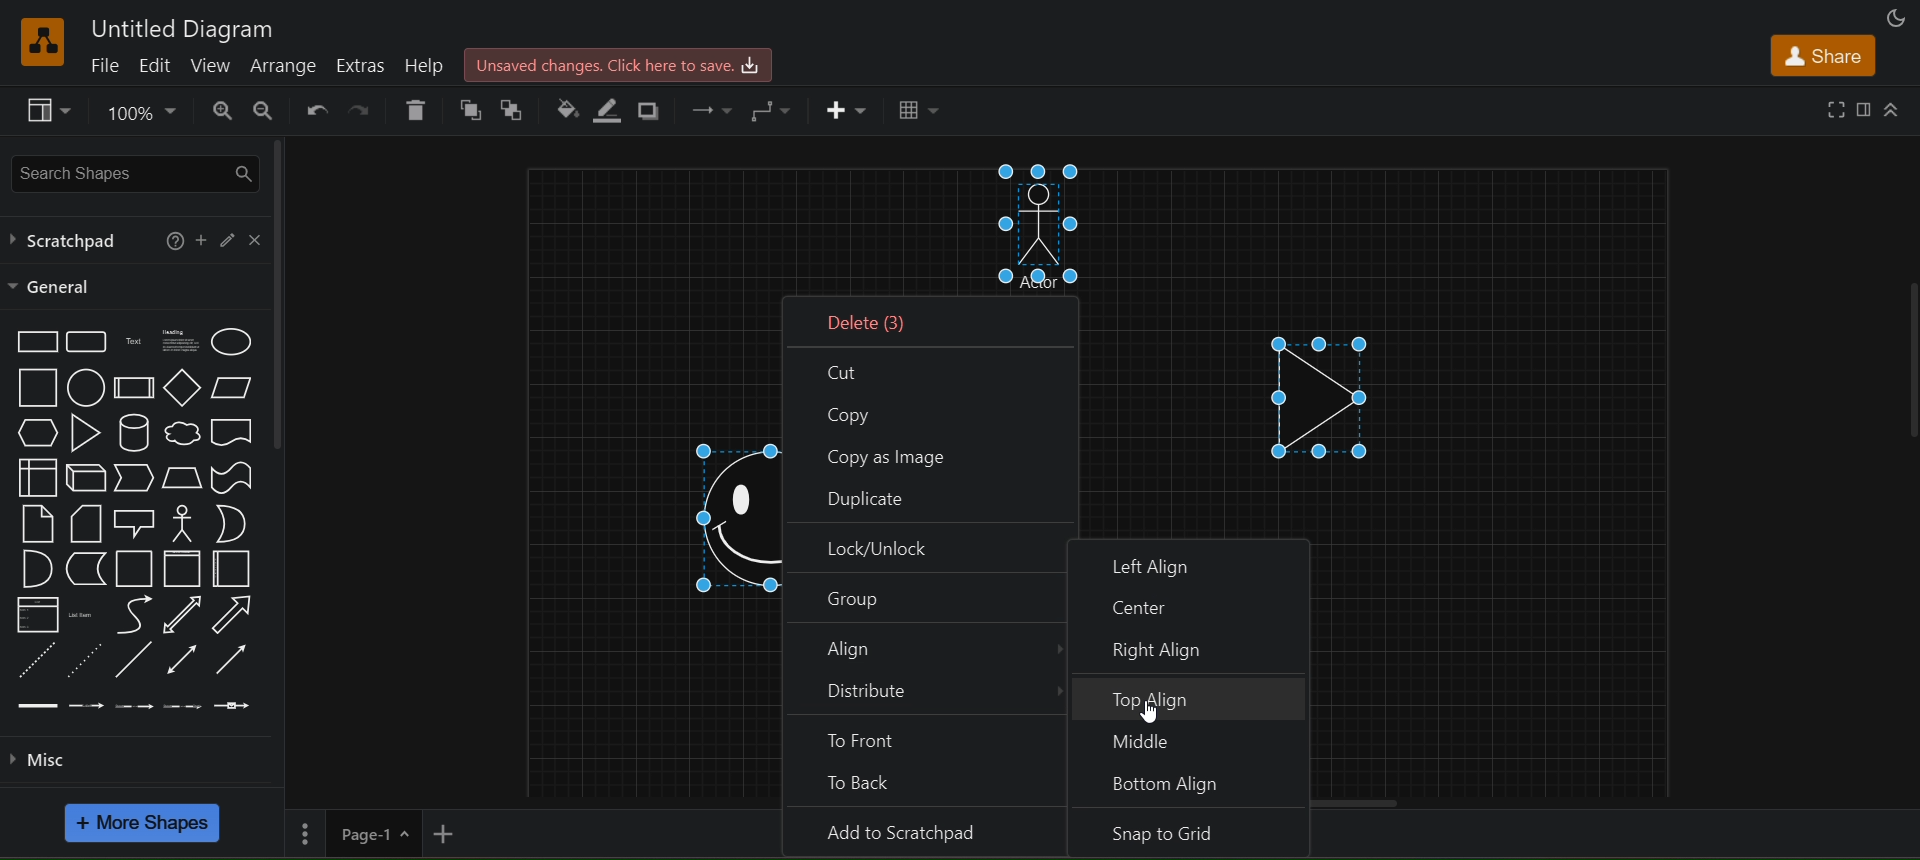  Describe the element at coordinates (136, 568) in the screenshot. I see `container` at that location.